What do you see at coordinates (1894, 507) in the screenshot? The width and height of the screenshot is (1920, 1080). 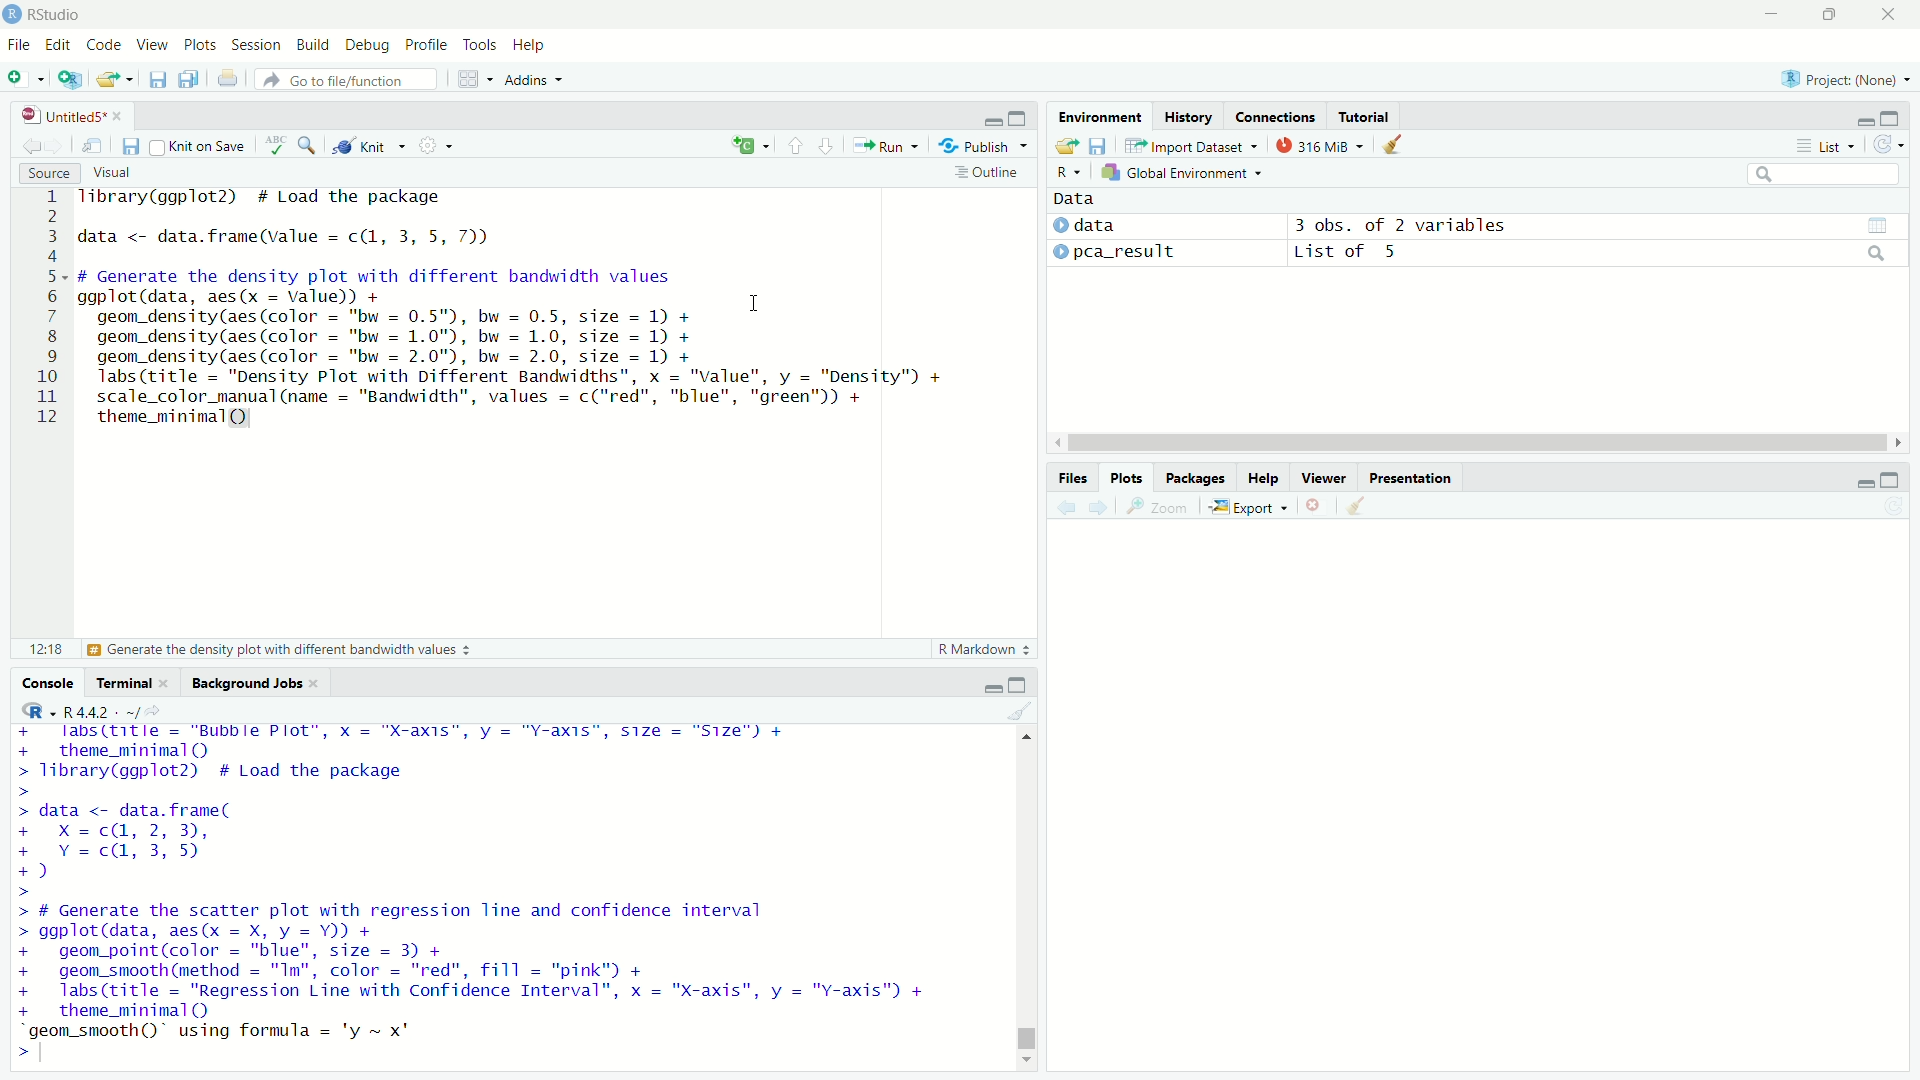 I see `Refresh current plot` at bounding box center [1894, 507].